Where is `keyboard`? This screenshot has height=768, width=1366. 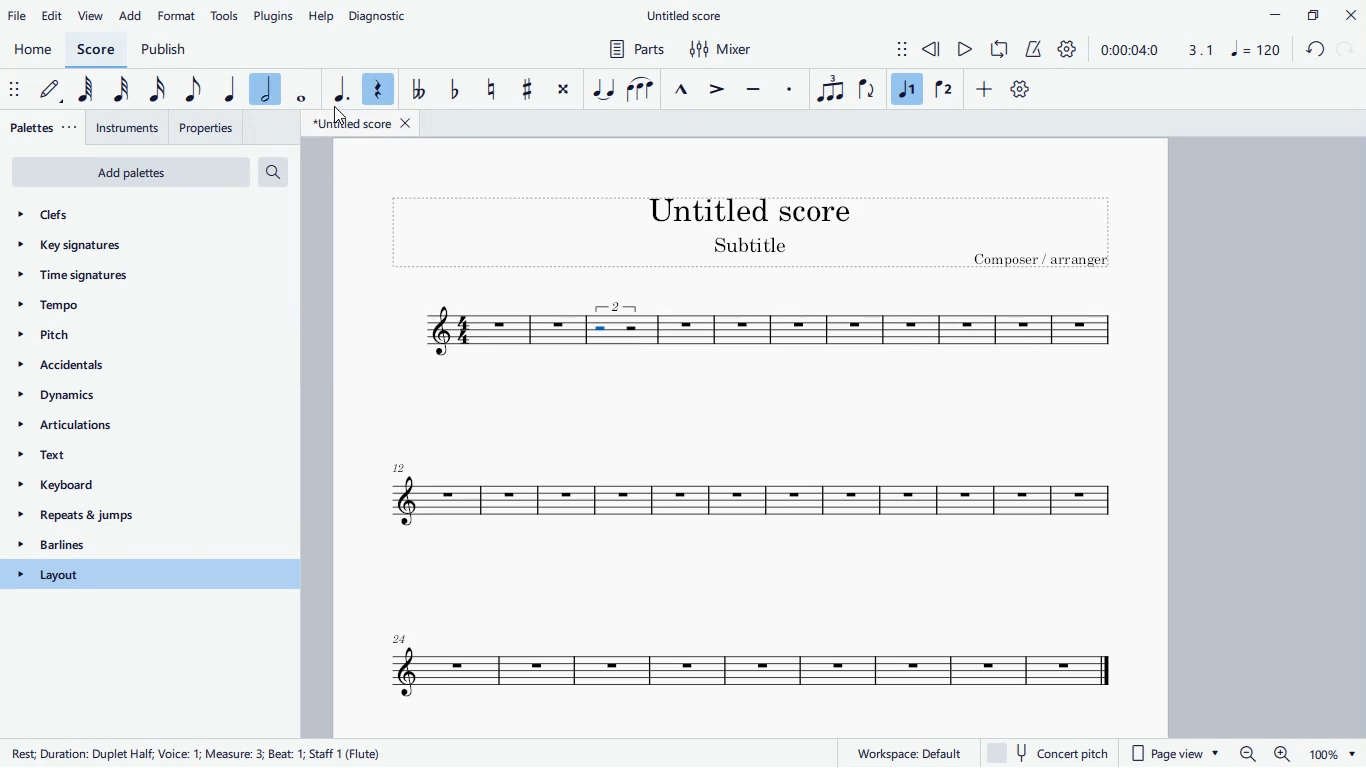 keyboard is located at coordinates (139, 488).